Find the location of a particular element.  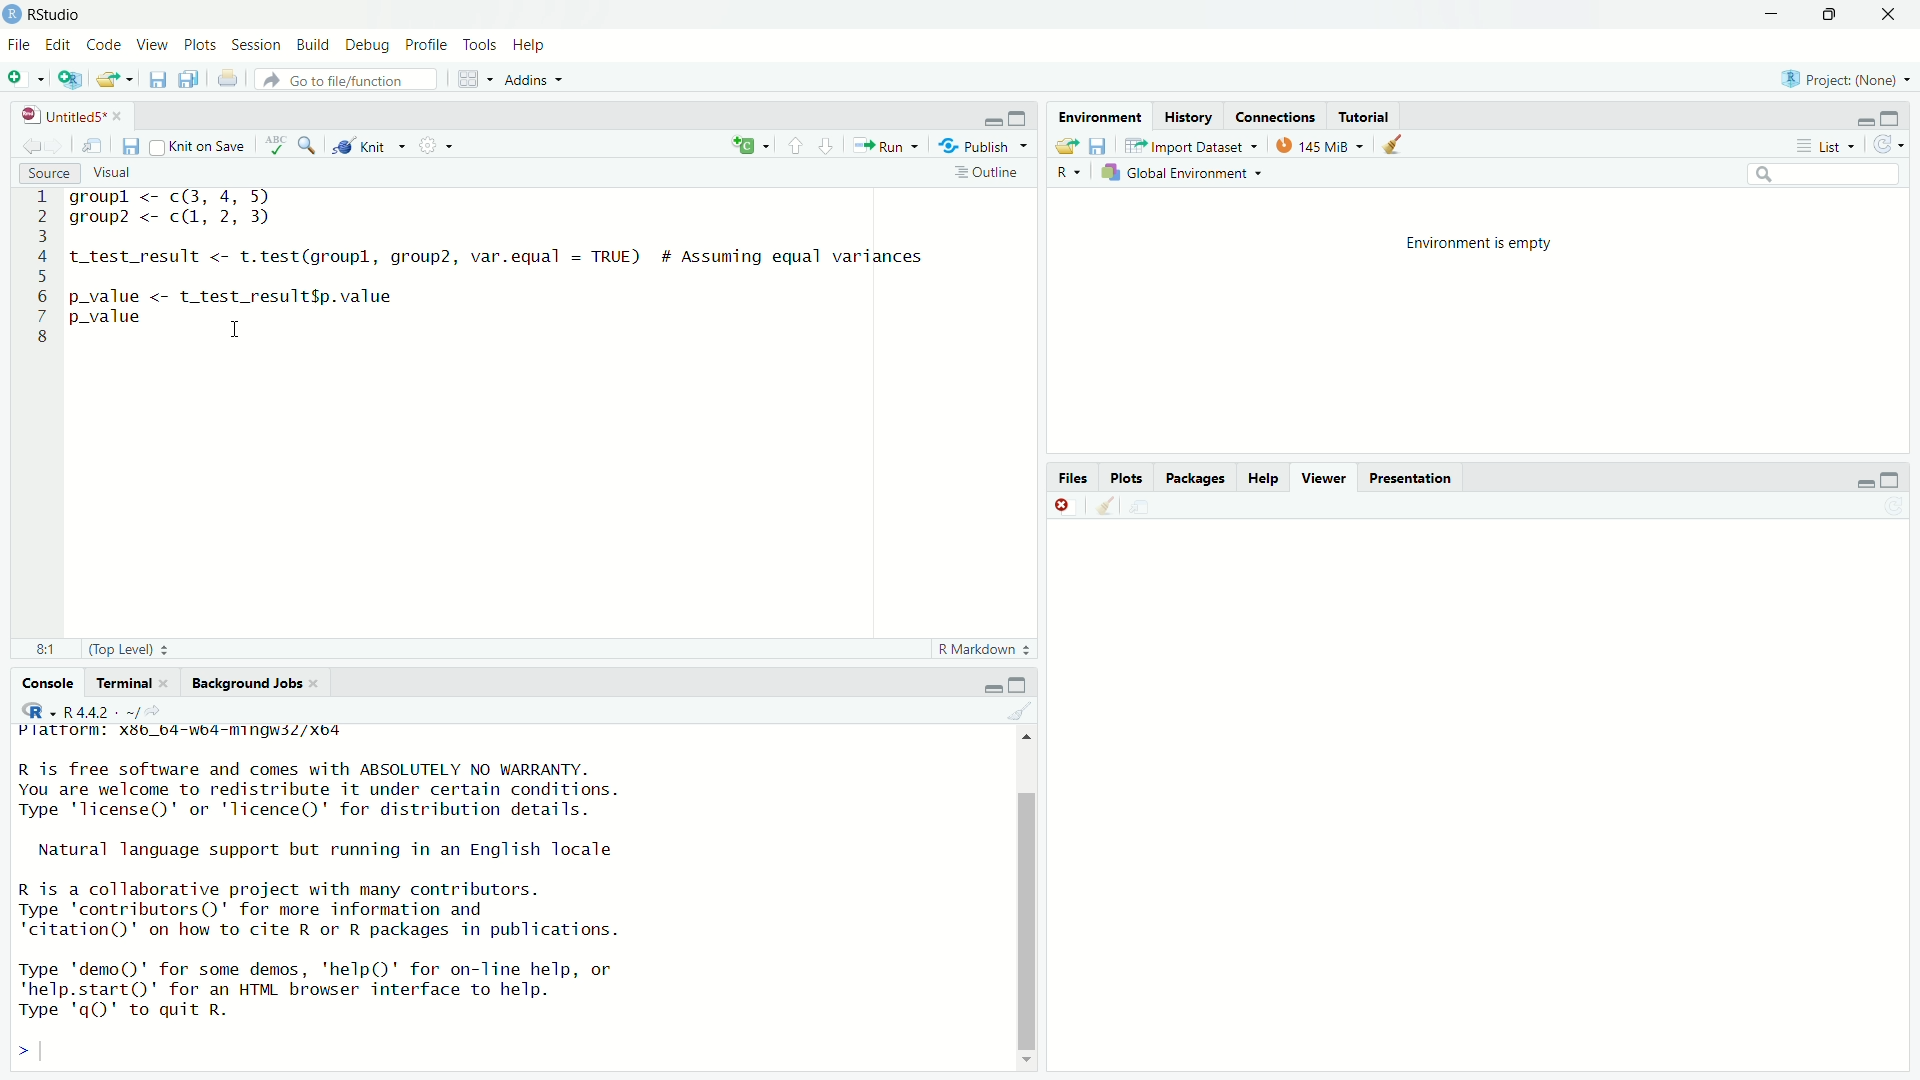

maximise is located at coordinates (1022, 684).